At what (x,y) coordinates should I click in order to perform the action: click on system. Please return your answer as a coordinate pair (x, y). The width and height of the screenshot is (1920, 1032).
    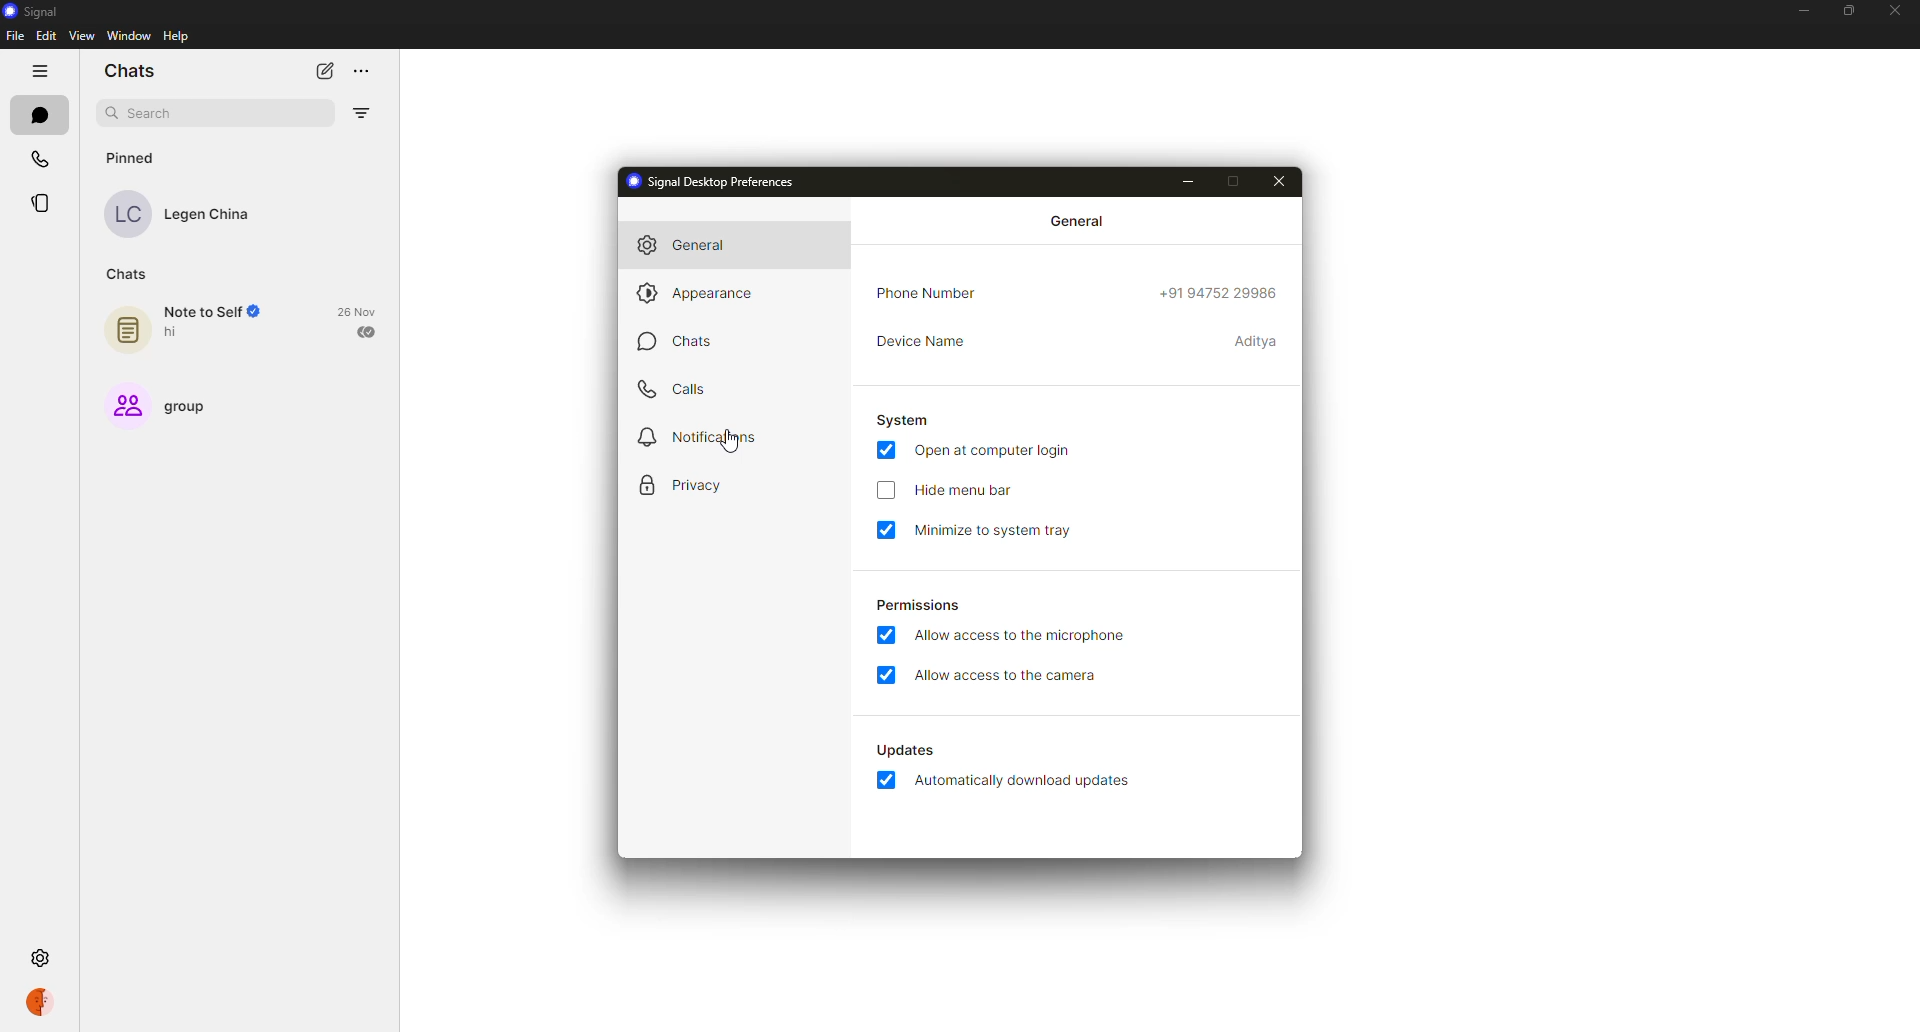
    Looking at the image, I should click on (906, 418).